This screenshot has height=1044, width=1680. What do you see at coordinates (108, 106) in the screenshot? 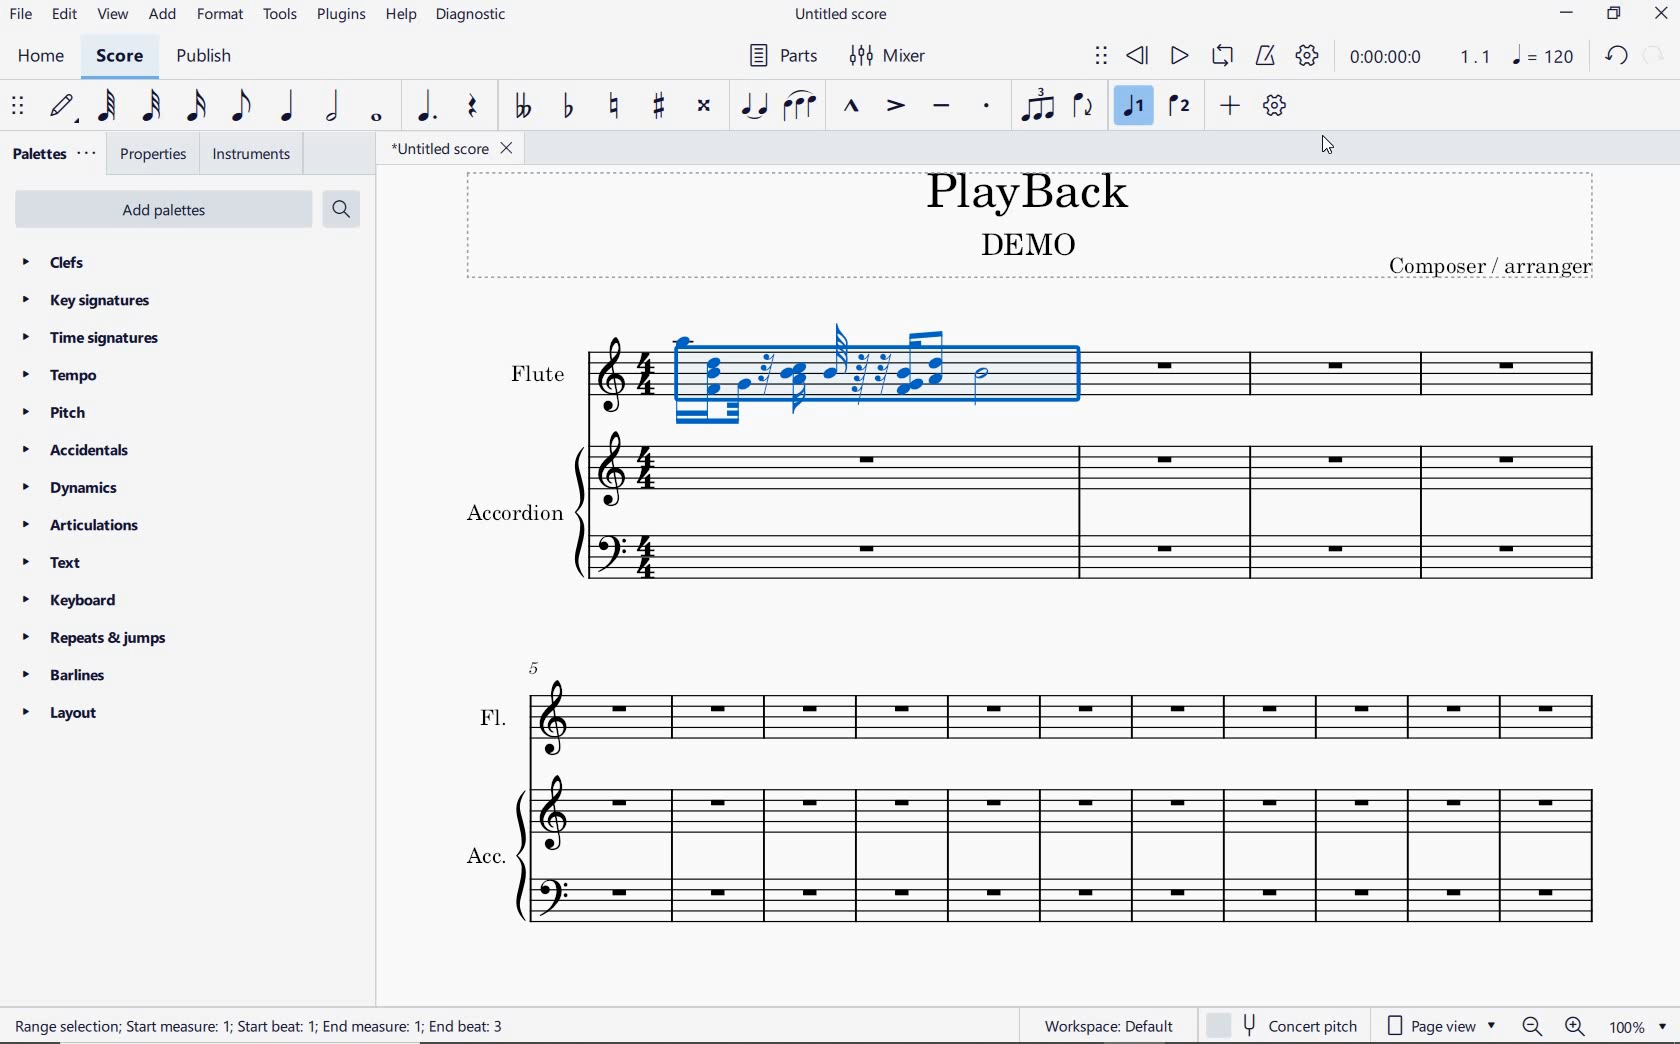
I see `64th note` at bounding box center [108, 106].